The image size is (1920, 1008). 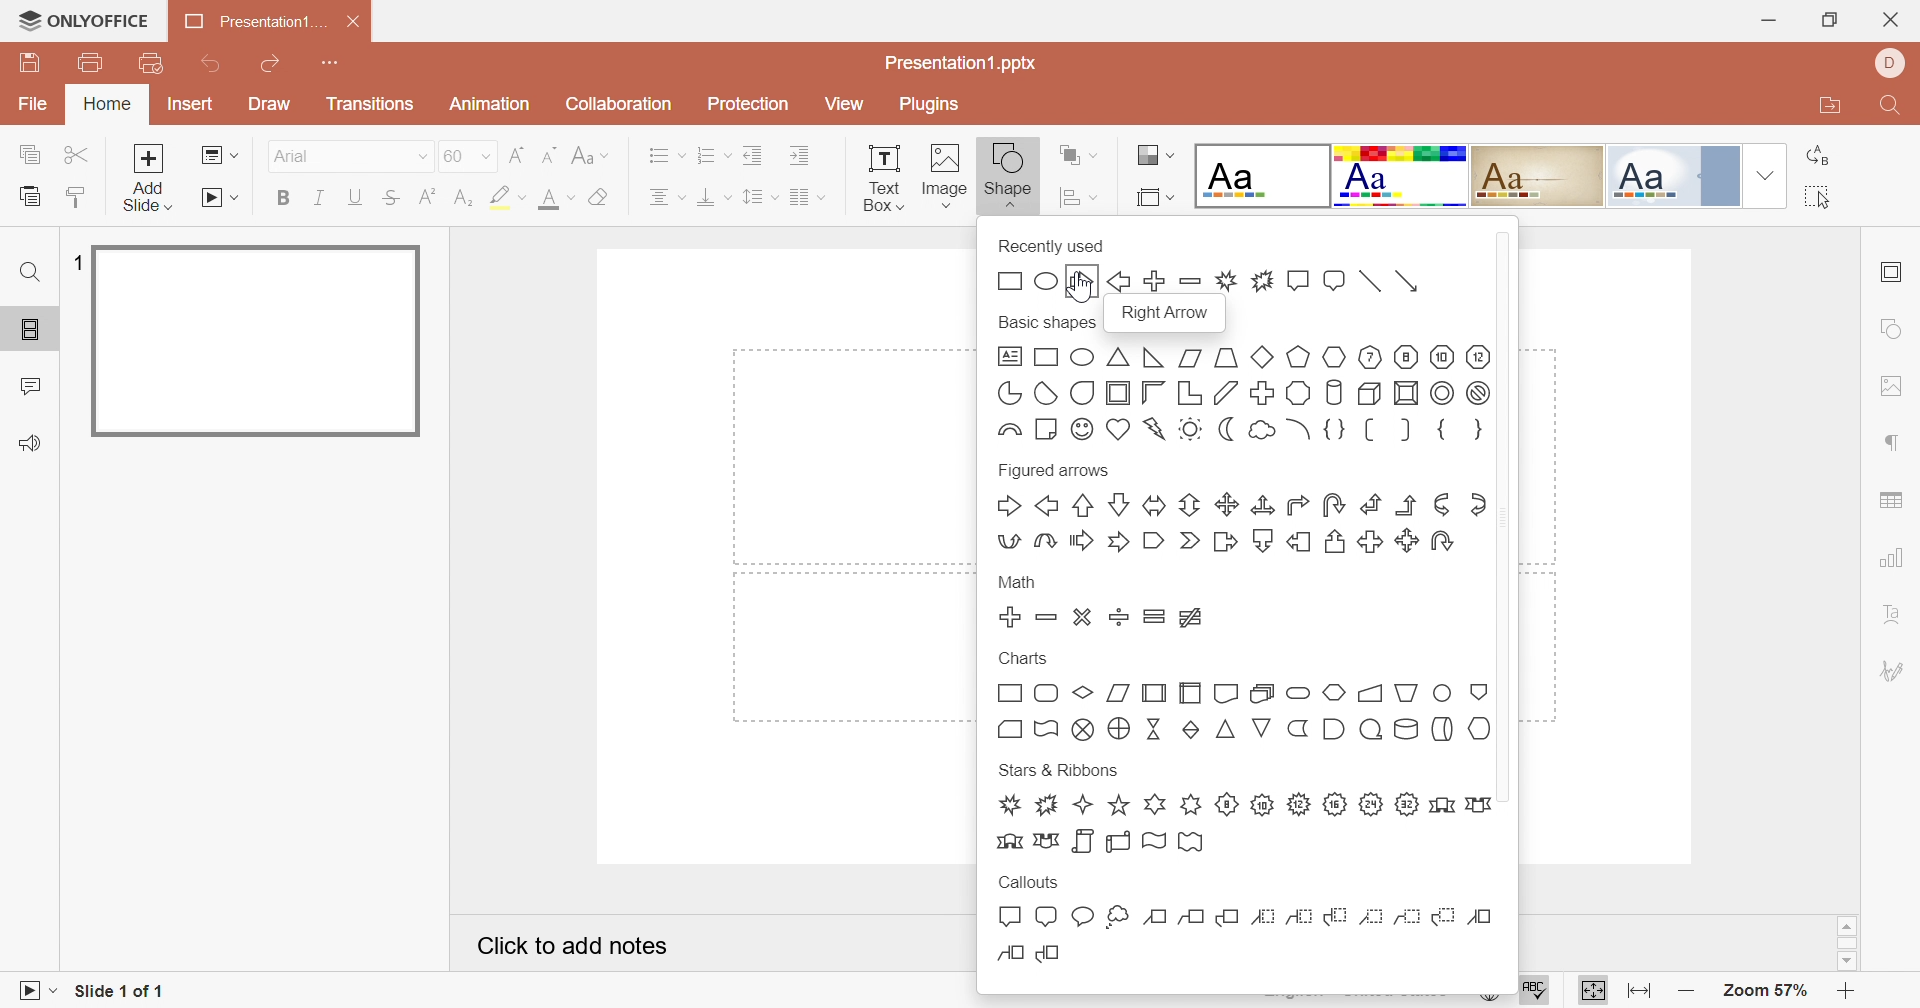 What do you see at coordinates (959, 63) in the screenshot?
I see `Presentation1.pptx` at bounding box center [959, 63].